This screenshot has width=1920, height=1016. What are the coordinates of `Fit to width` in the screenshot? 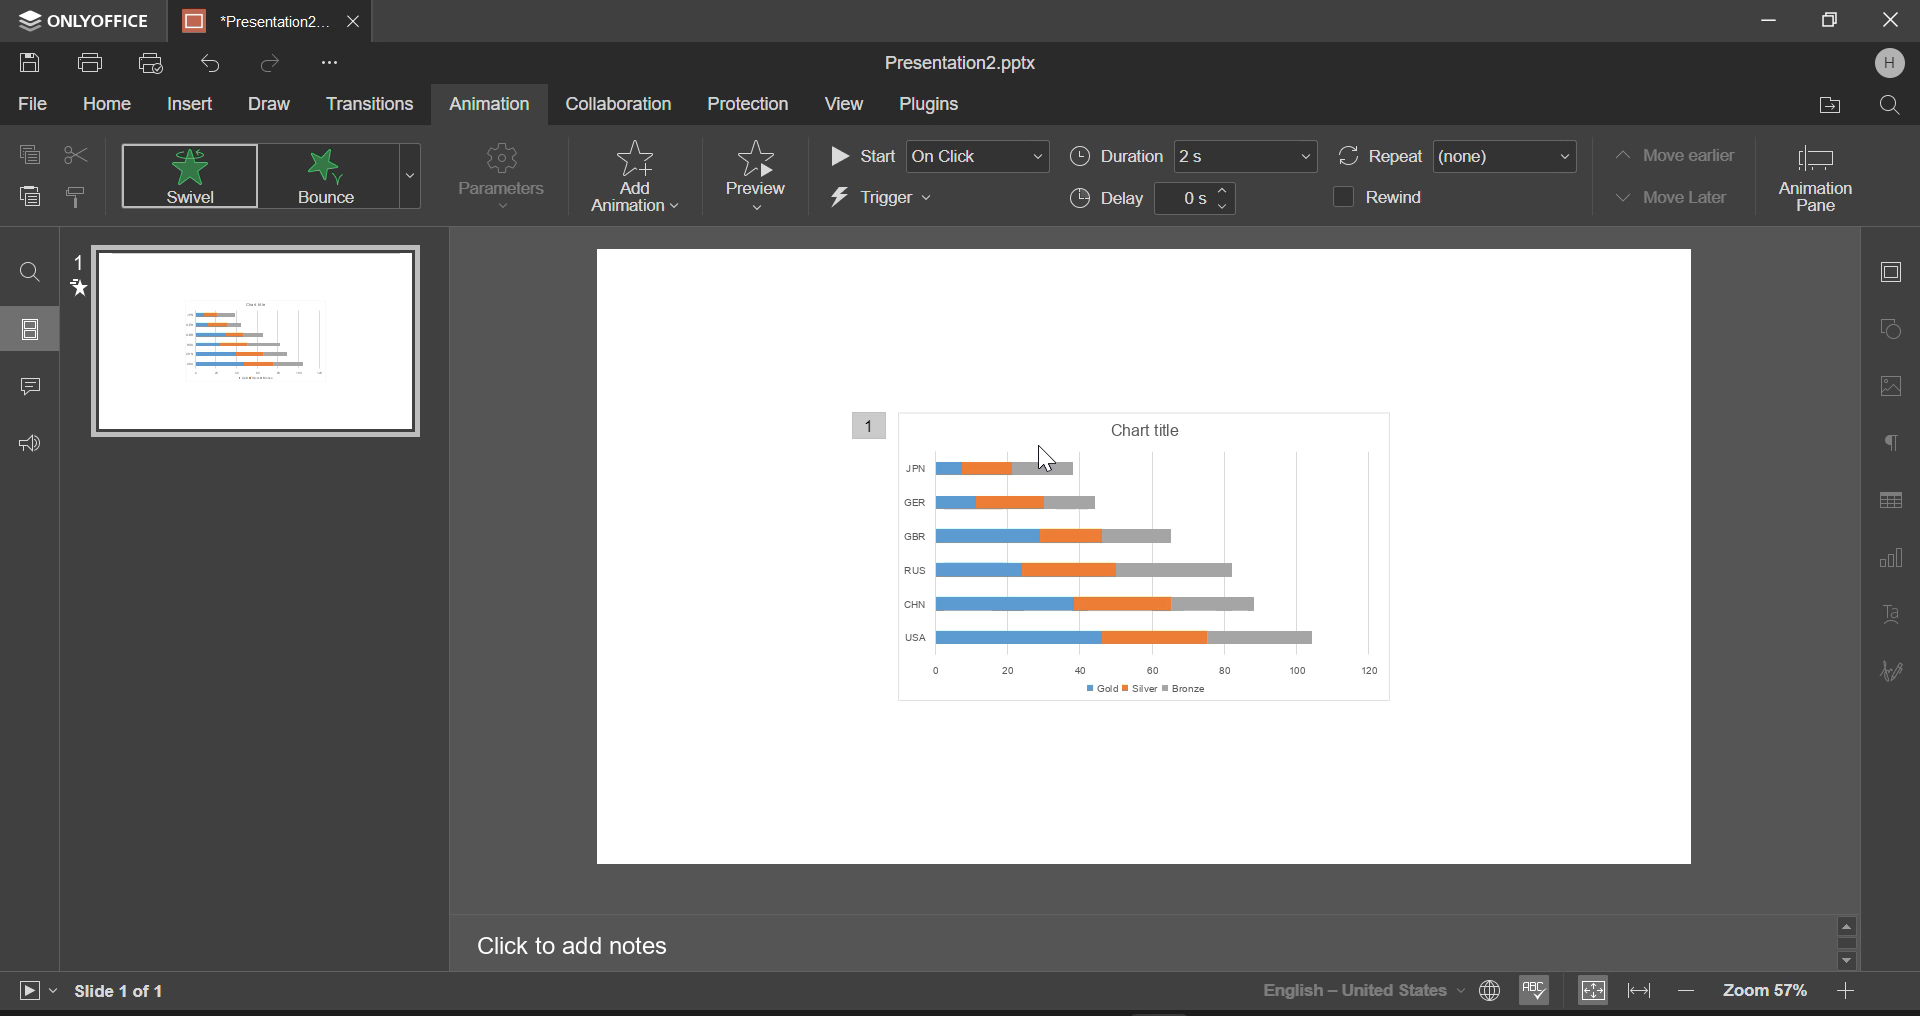 It's located at (1640, 991).